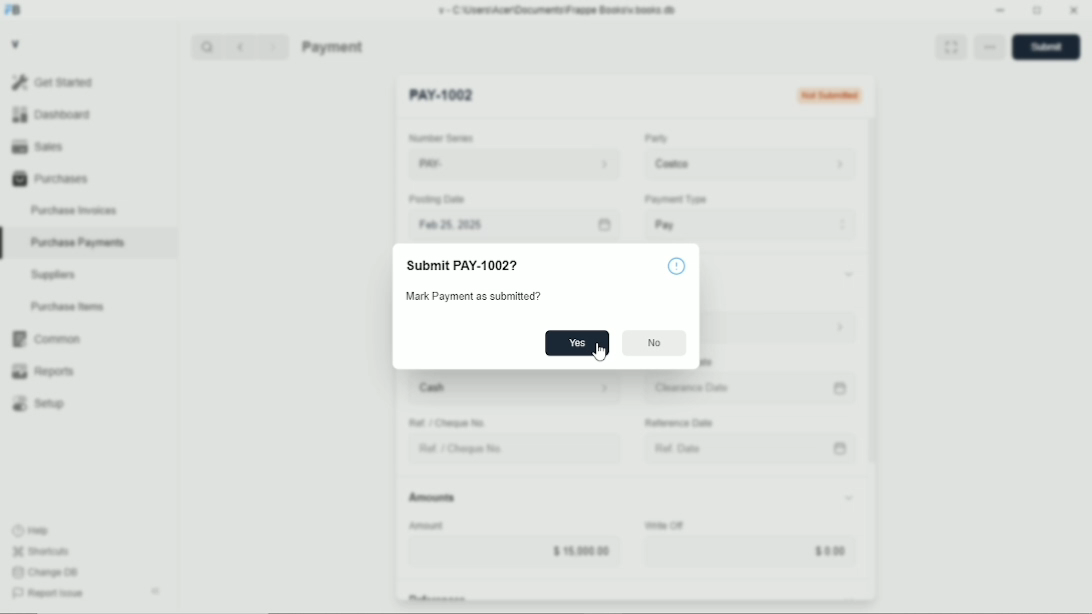 Image resolution: width=1092 pixels, height=614 pixels. I want to click on Mark Payment as submitted?, so click(491, 298).